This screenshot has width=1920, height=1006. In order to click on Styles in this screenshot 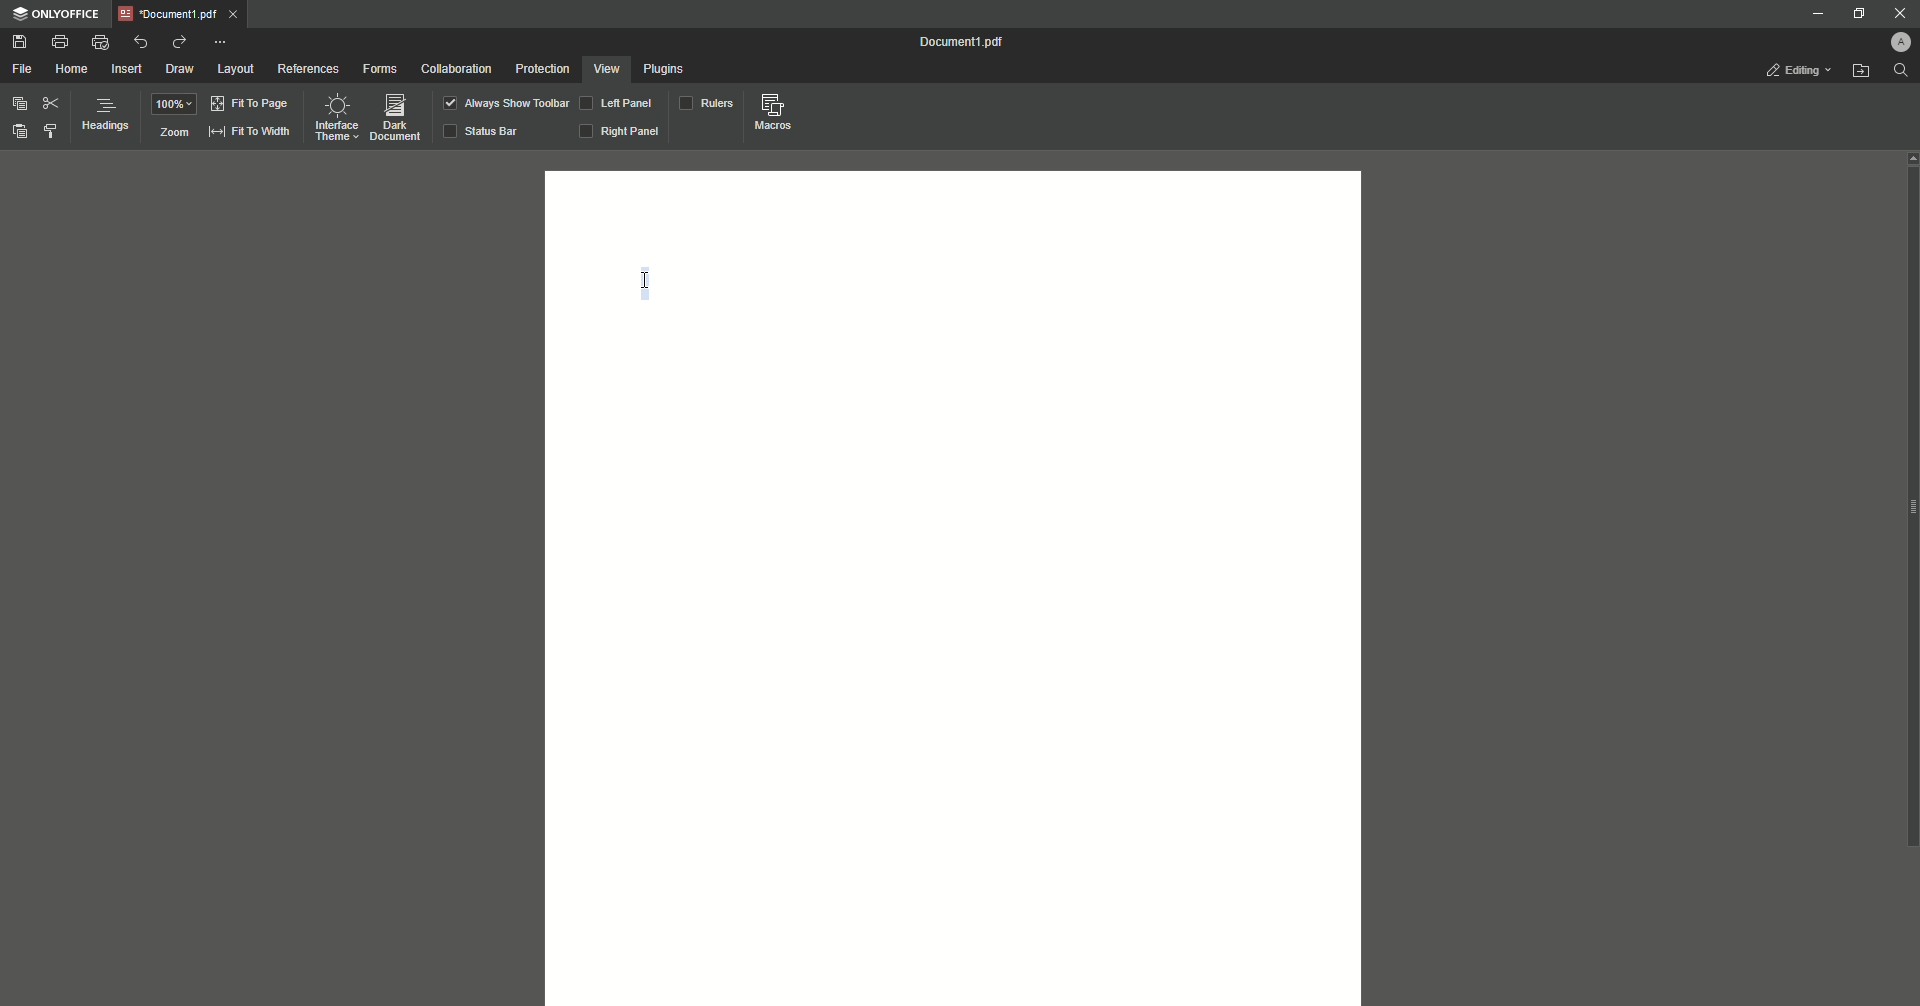, I will do `click(50, 131)`.